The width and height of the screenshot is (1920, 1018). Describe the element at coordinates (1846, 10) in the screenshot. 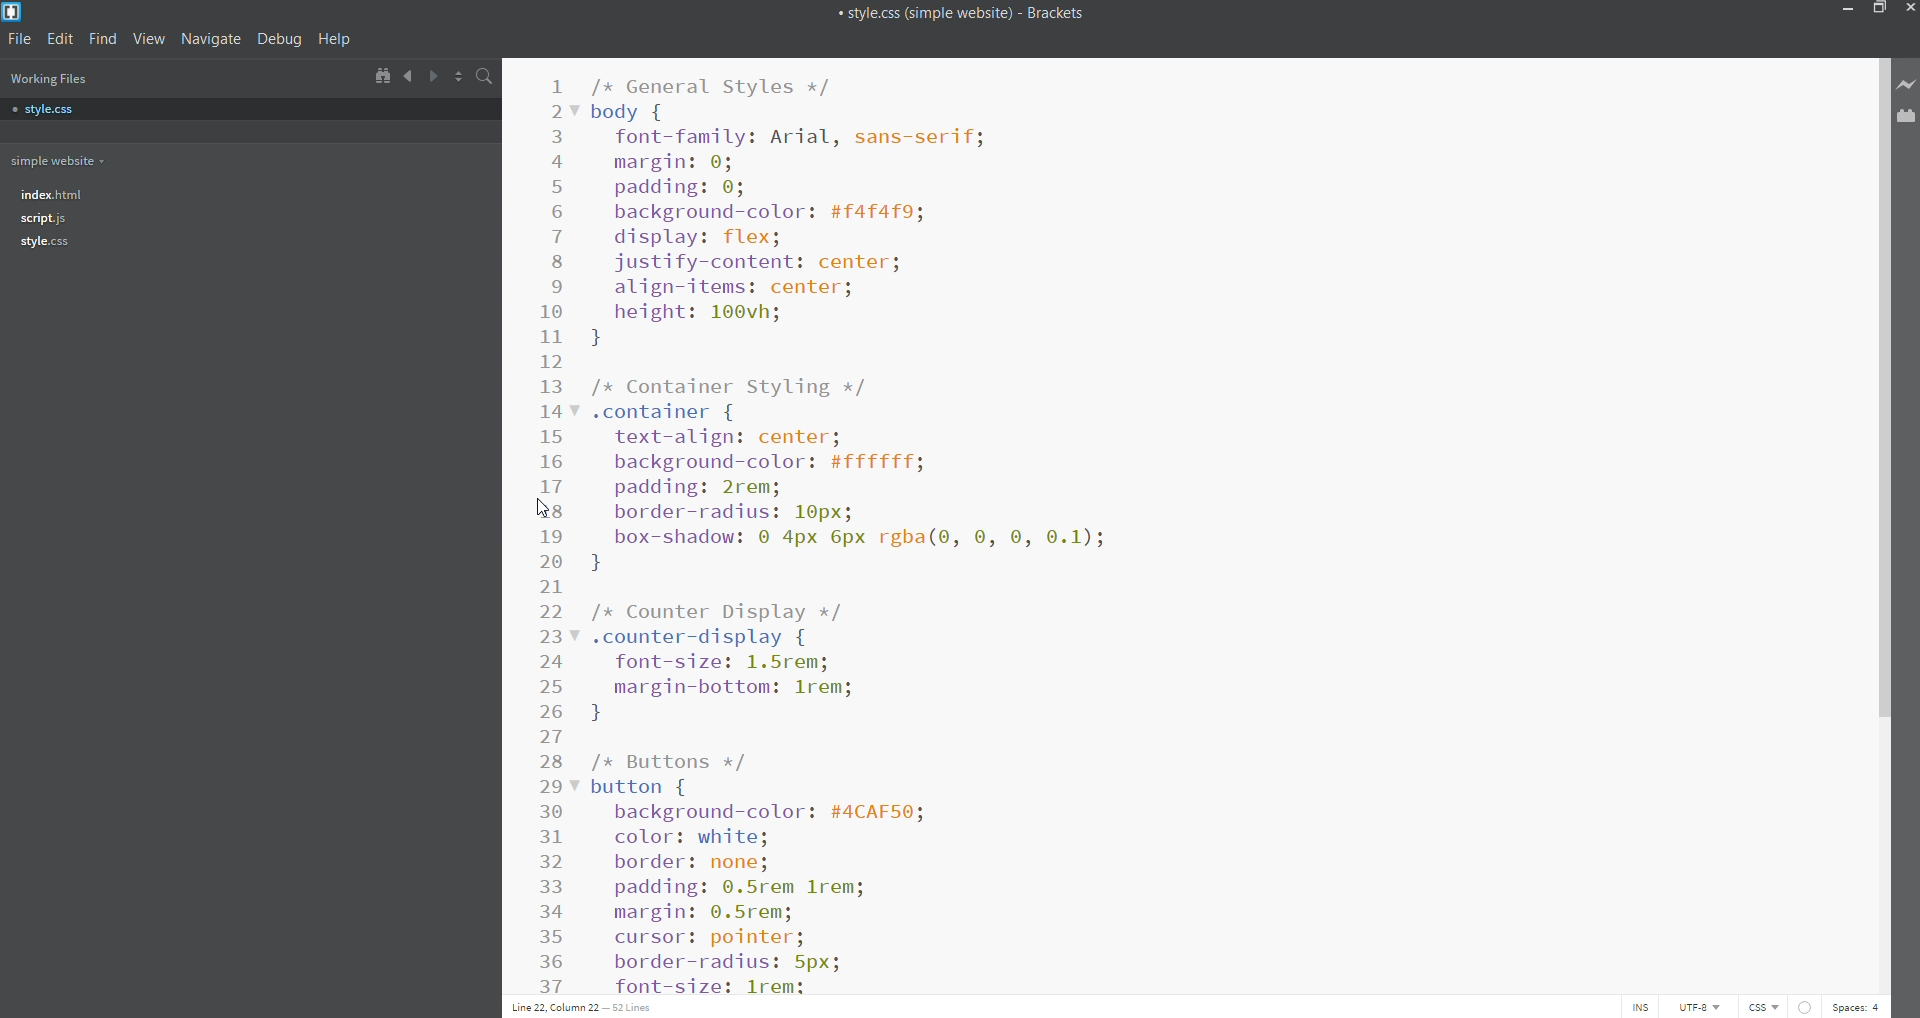

I see `minimize` at that location.